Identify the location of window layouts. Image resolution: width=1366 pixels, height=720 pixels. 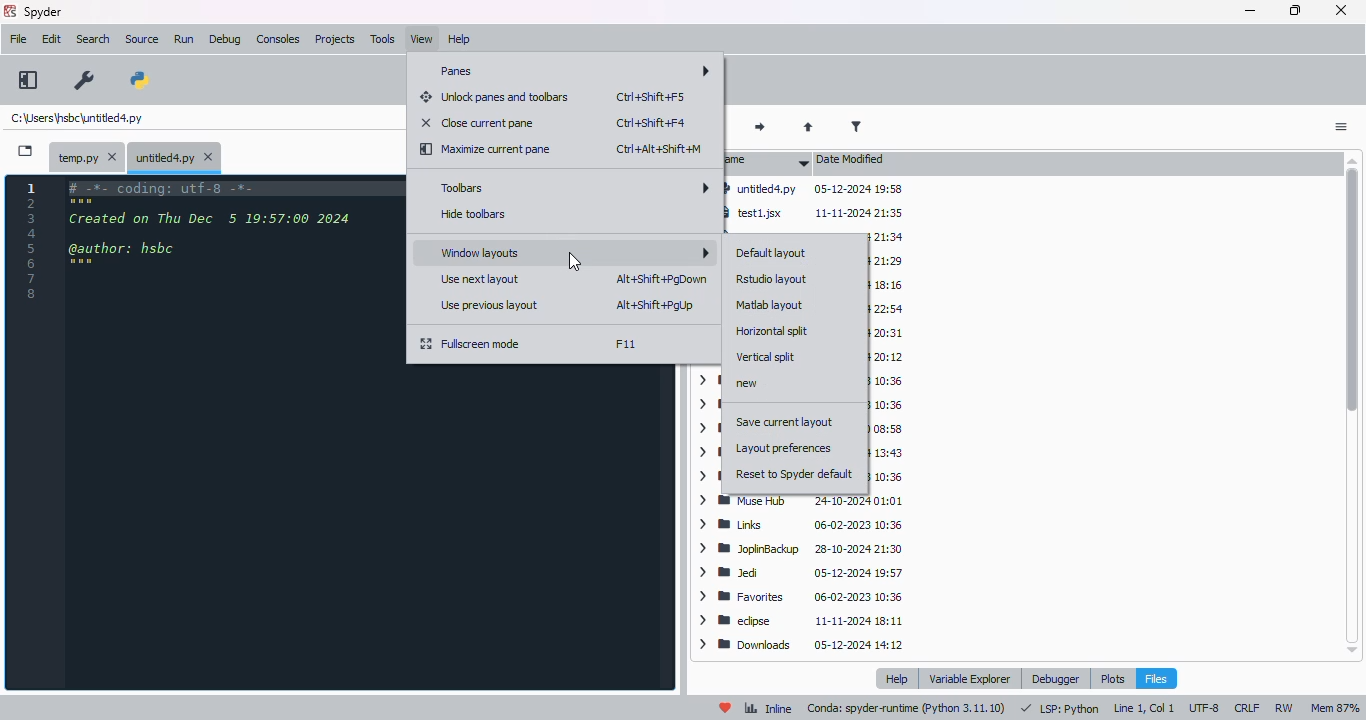
(572, 251).